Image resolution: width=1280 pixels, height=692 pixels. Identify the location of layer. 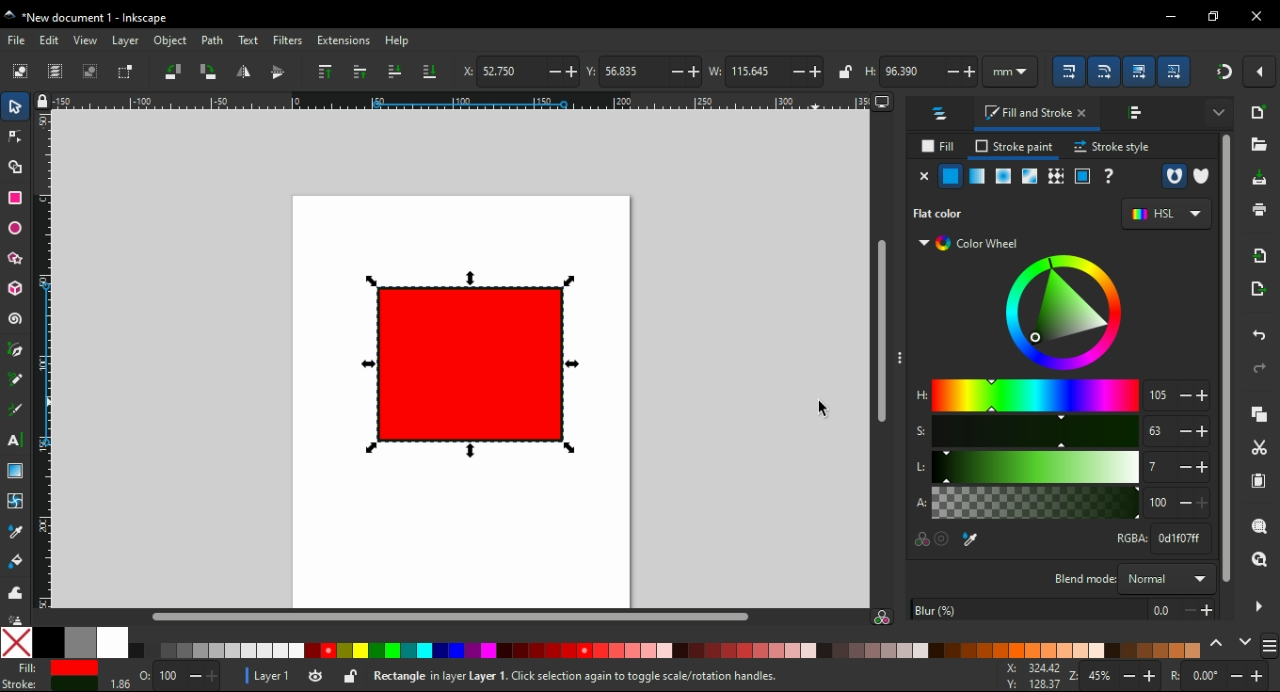
(126, 40).